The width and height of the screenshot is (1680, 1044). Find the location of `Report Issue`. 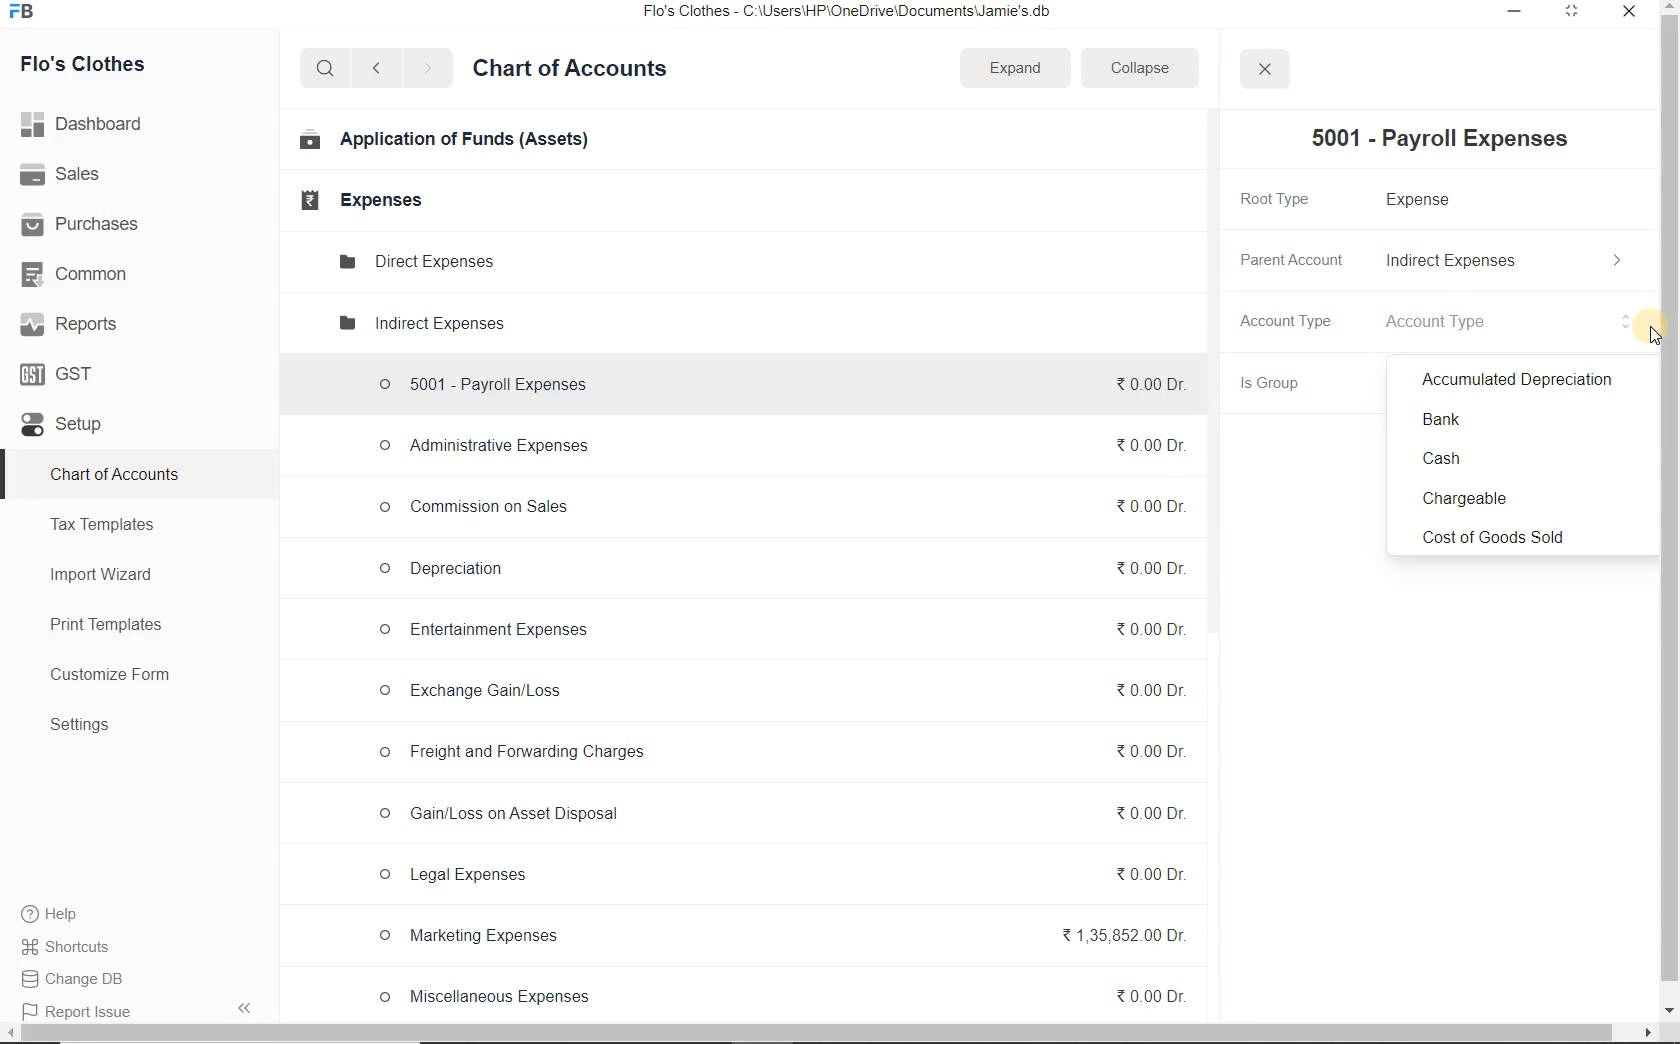

Report Issue is located at coordinates (72, 1009).